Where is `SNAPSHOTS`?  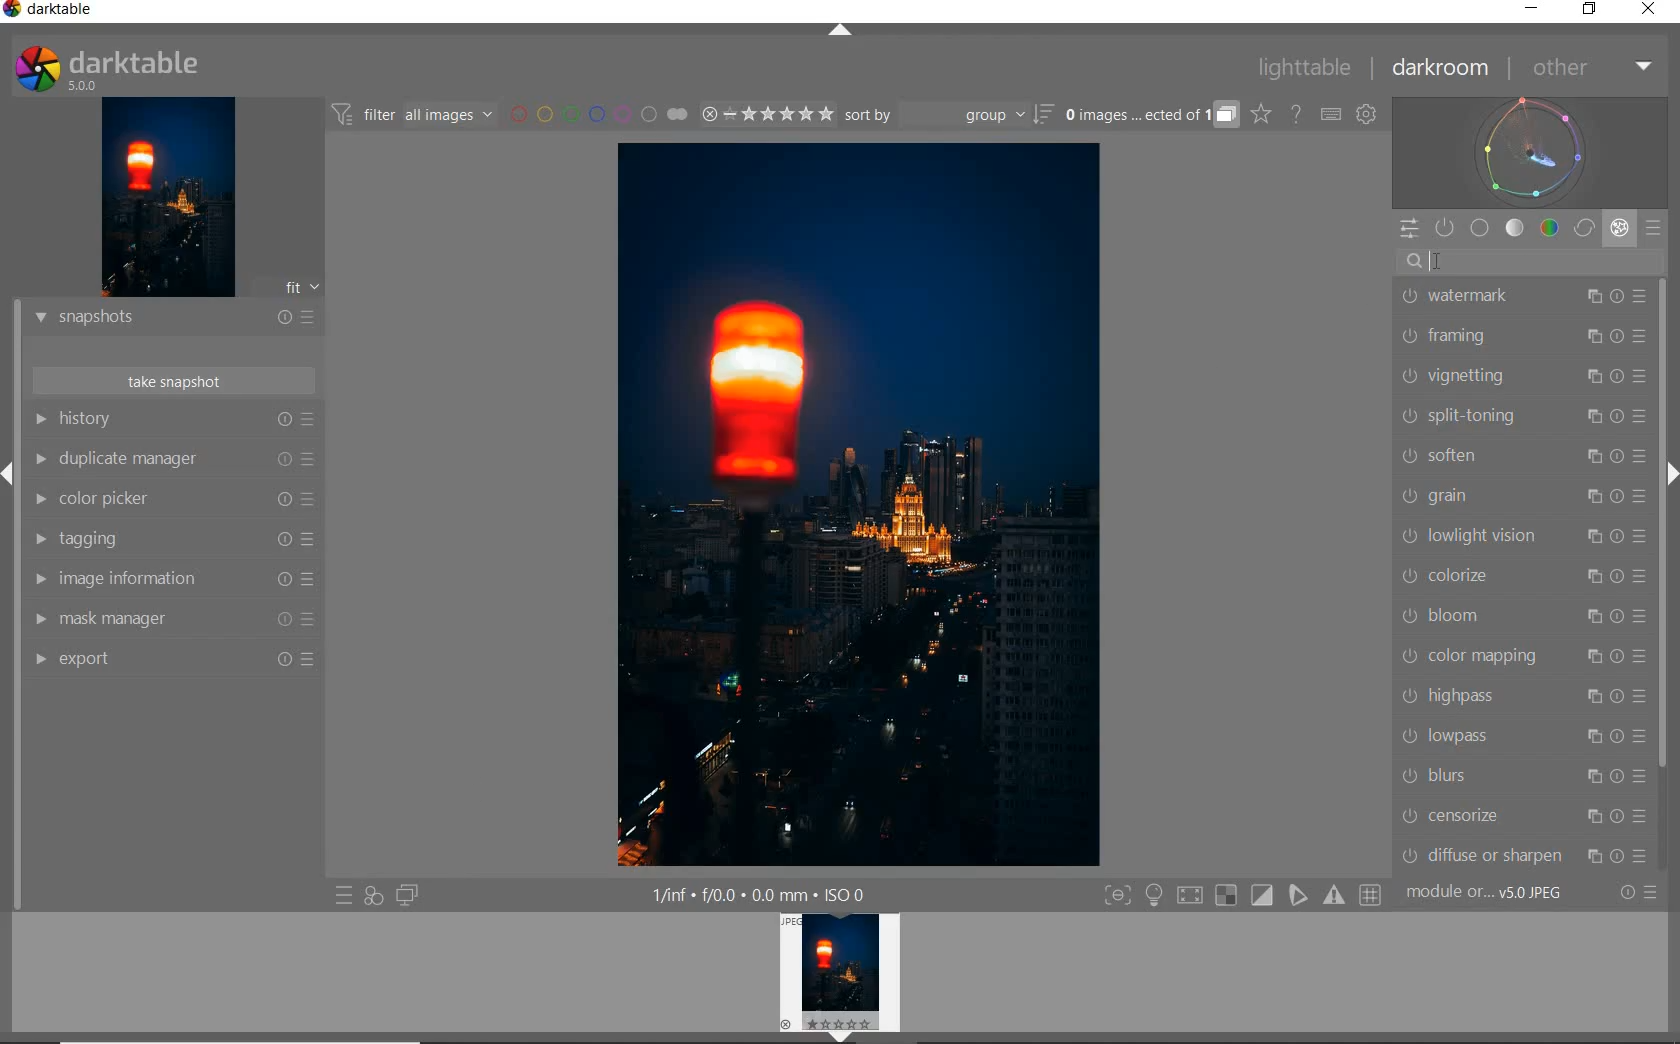
SNAPSHOTS is located at coordinates (141, 317).